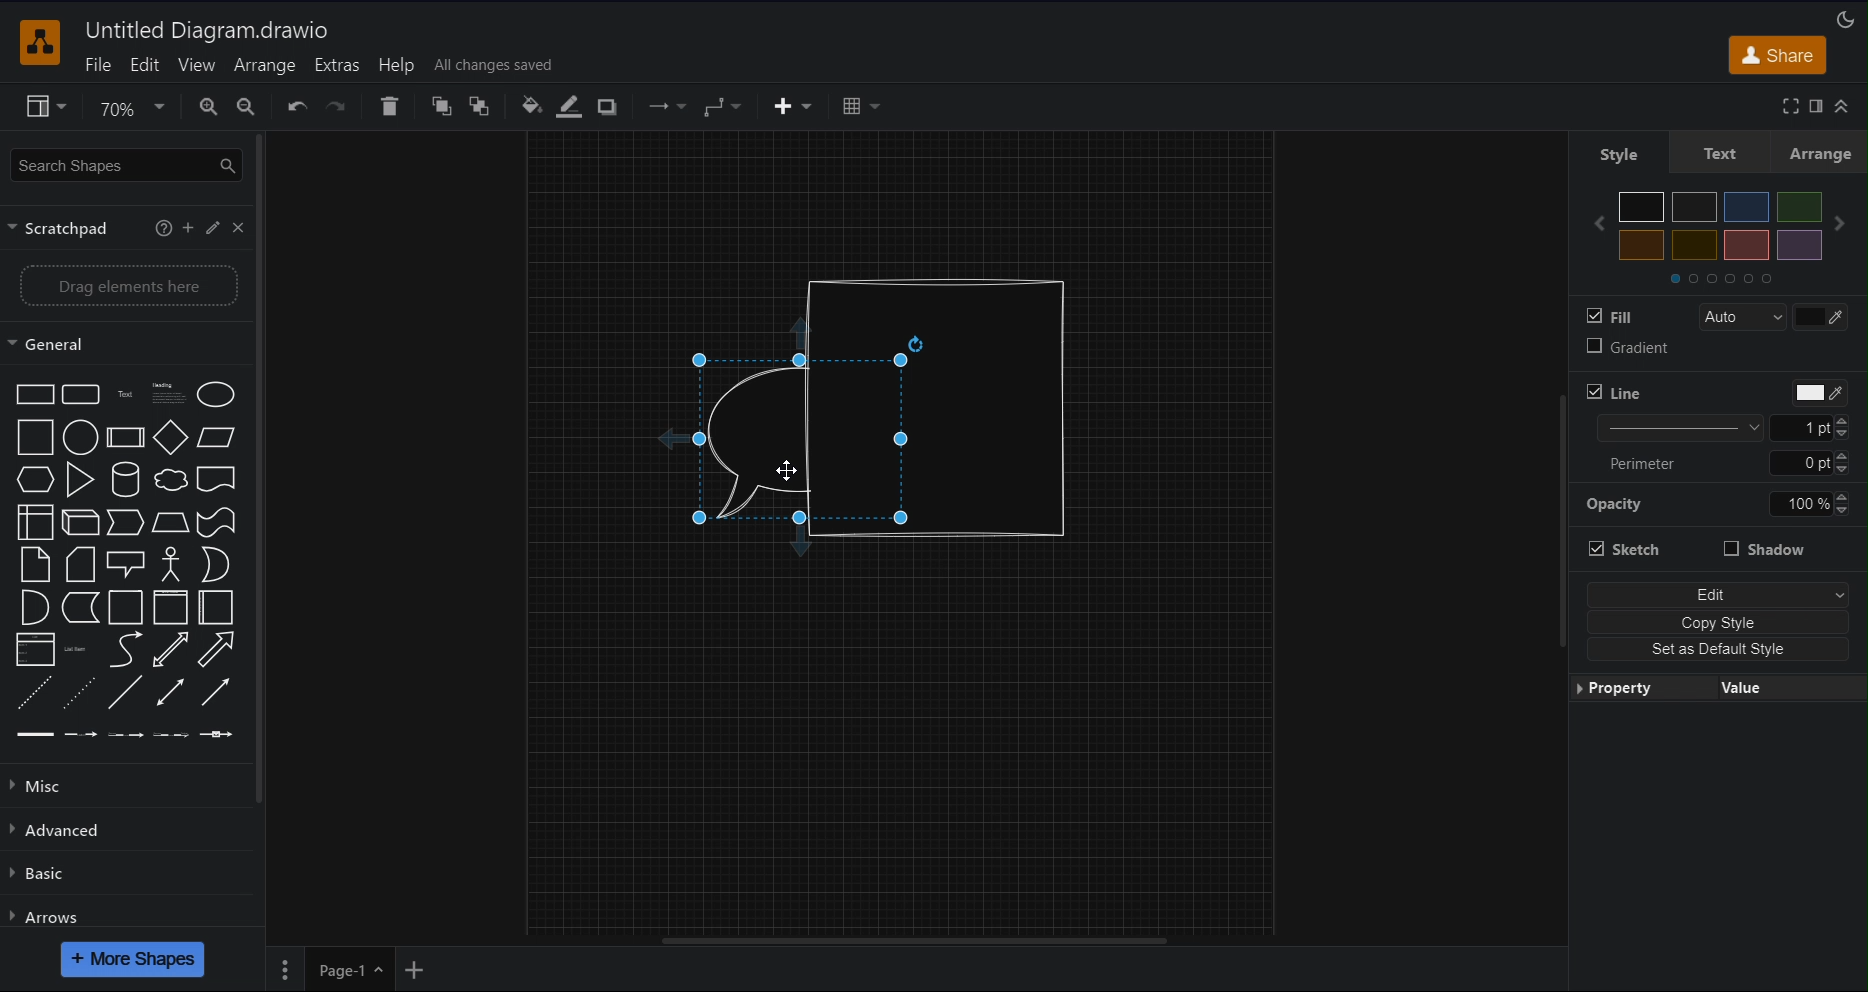 This screenshot has height=992, width=1868. What do you see at coordinates (285, 969) in the screenshot?
I see `Pages` at bounding box center [285, 969].